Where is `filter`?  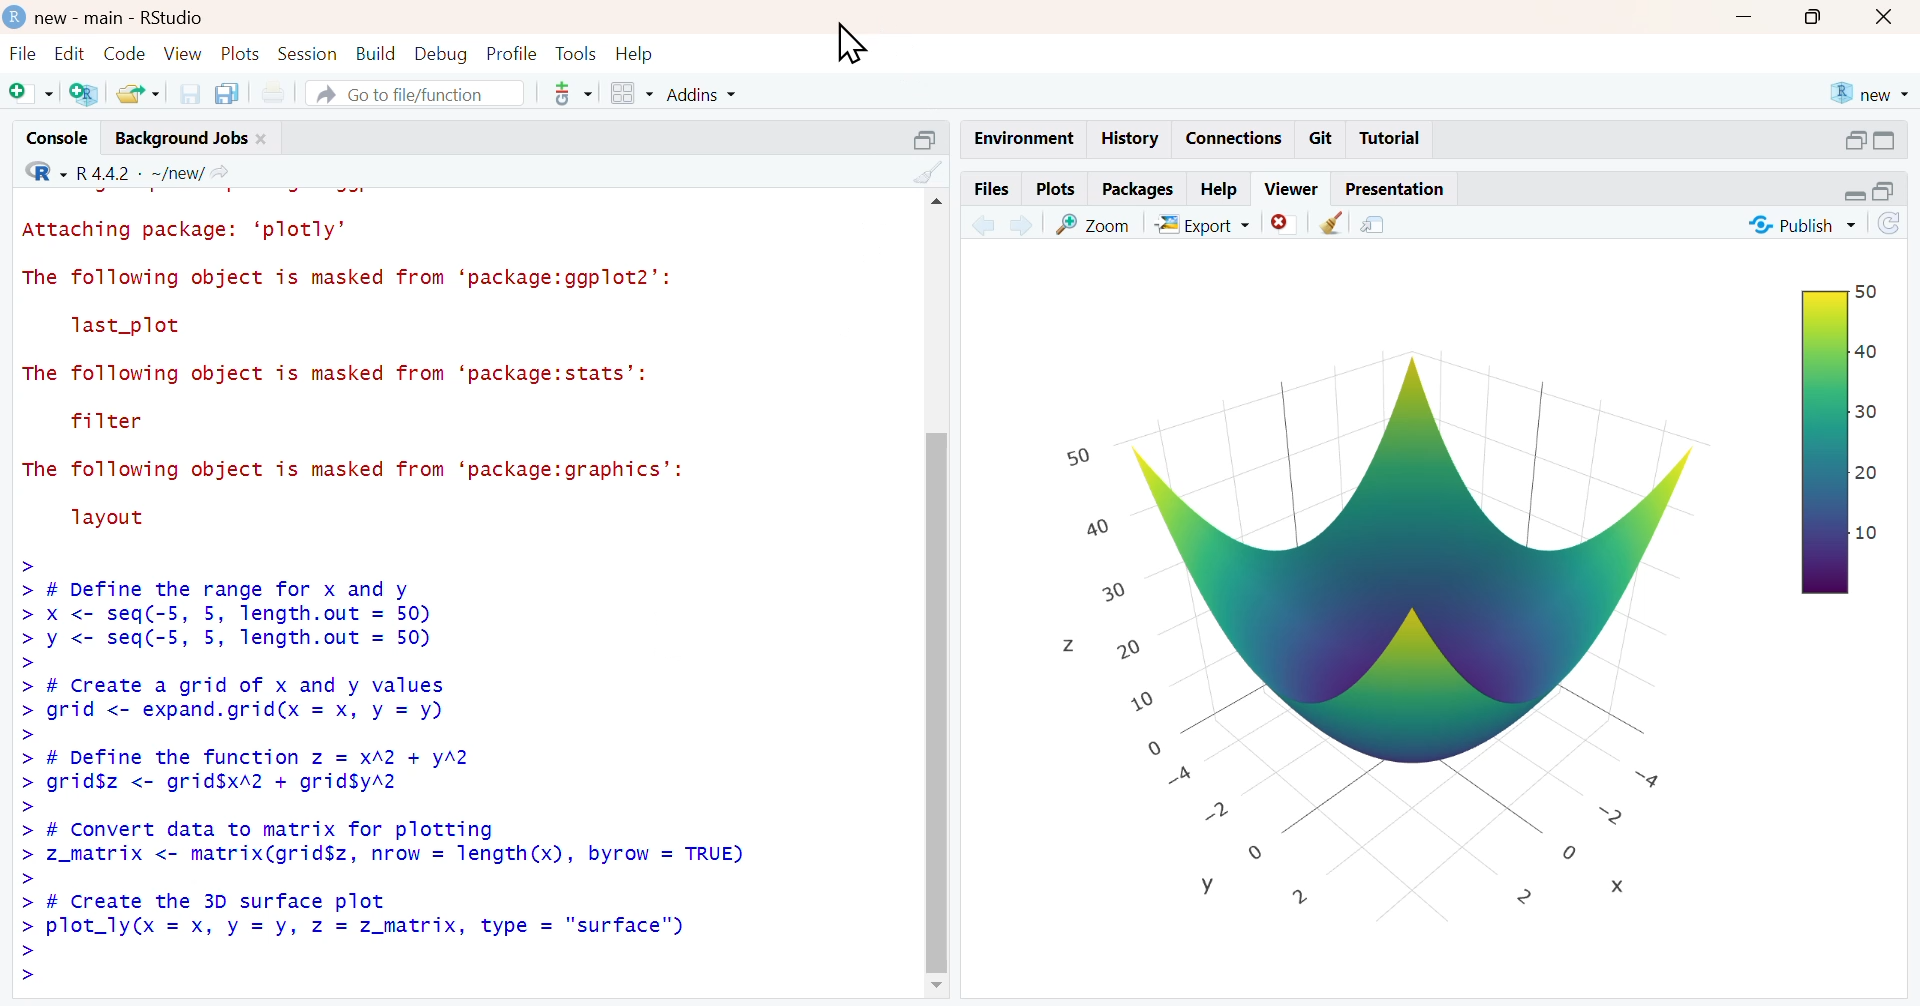 filter is located at coordinates (113, 421).